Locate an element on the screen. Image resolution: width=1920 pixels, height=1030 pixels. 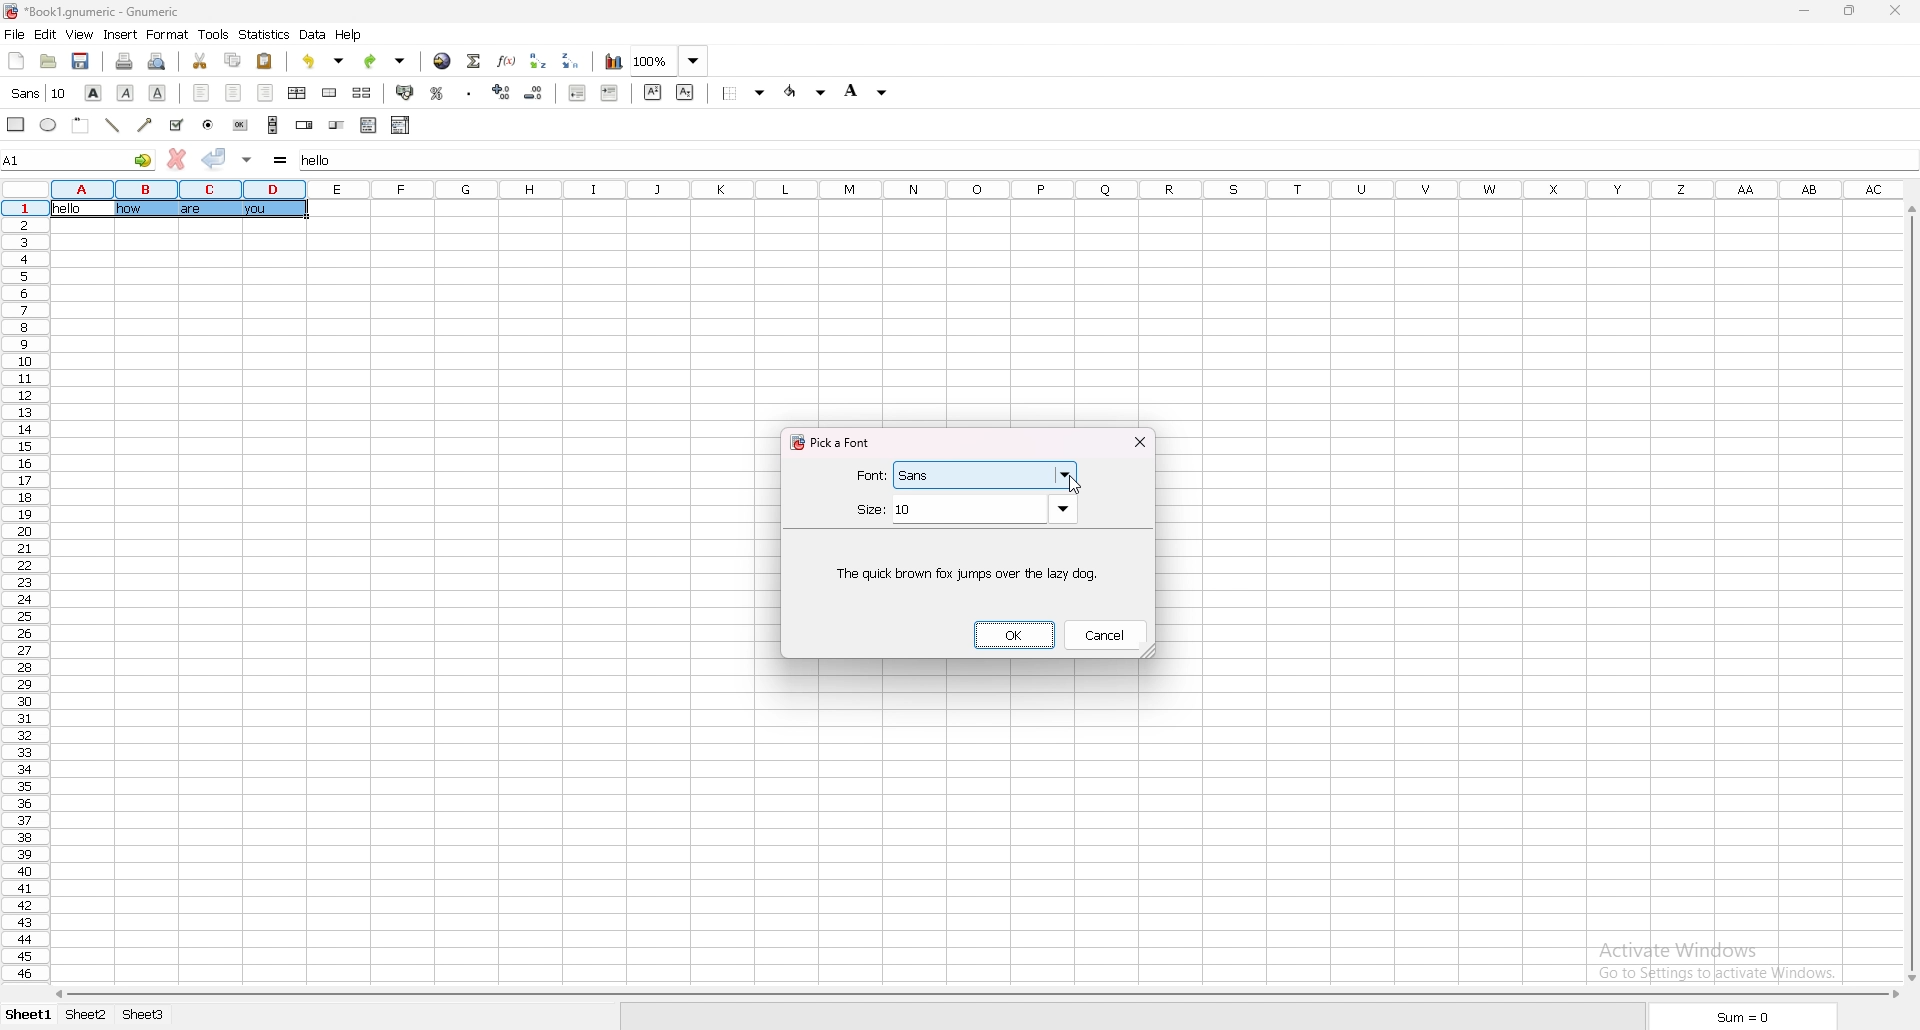
line is located at coordinates (113, 126).